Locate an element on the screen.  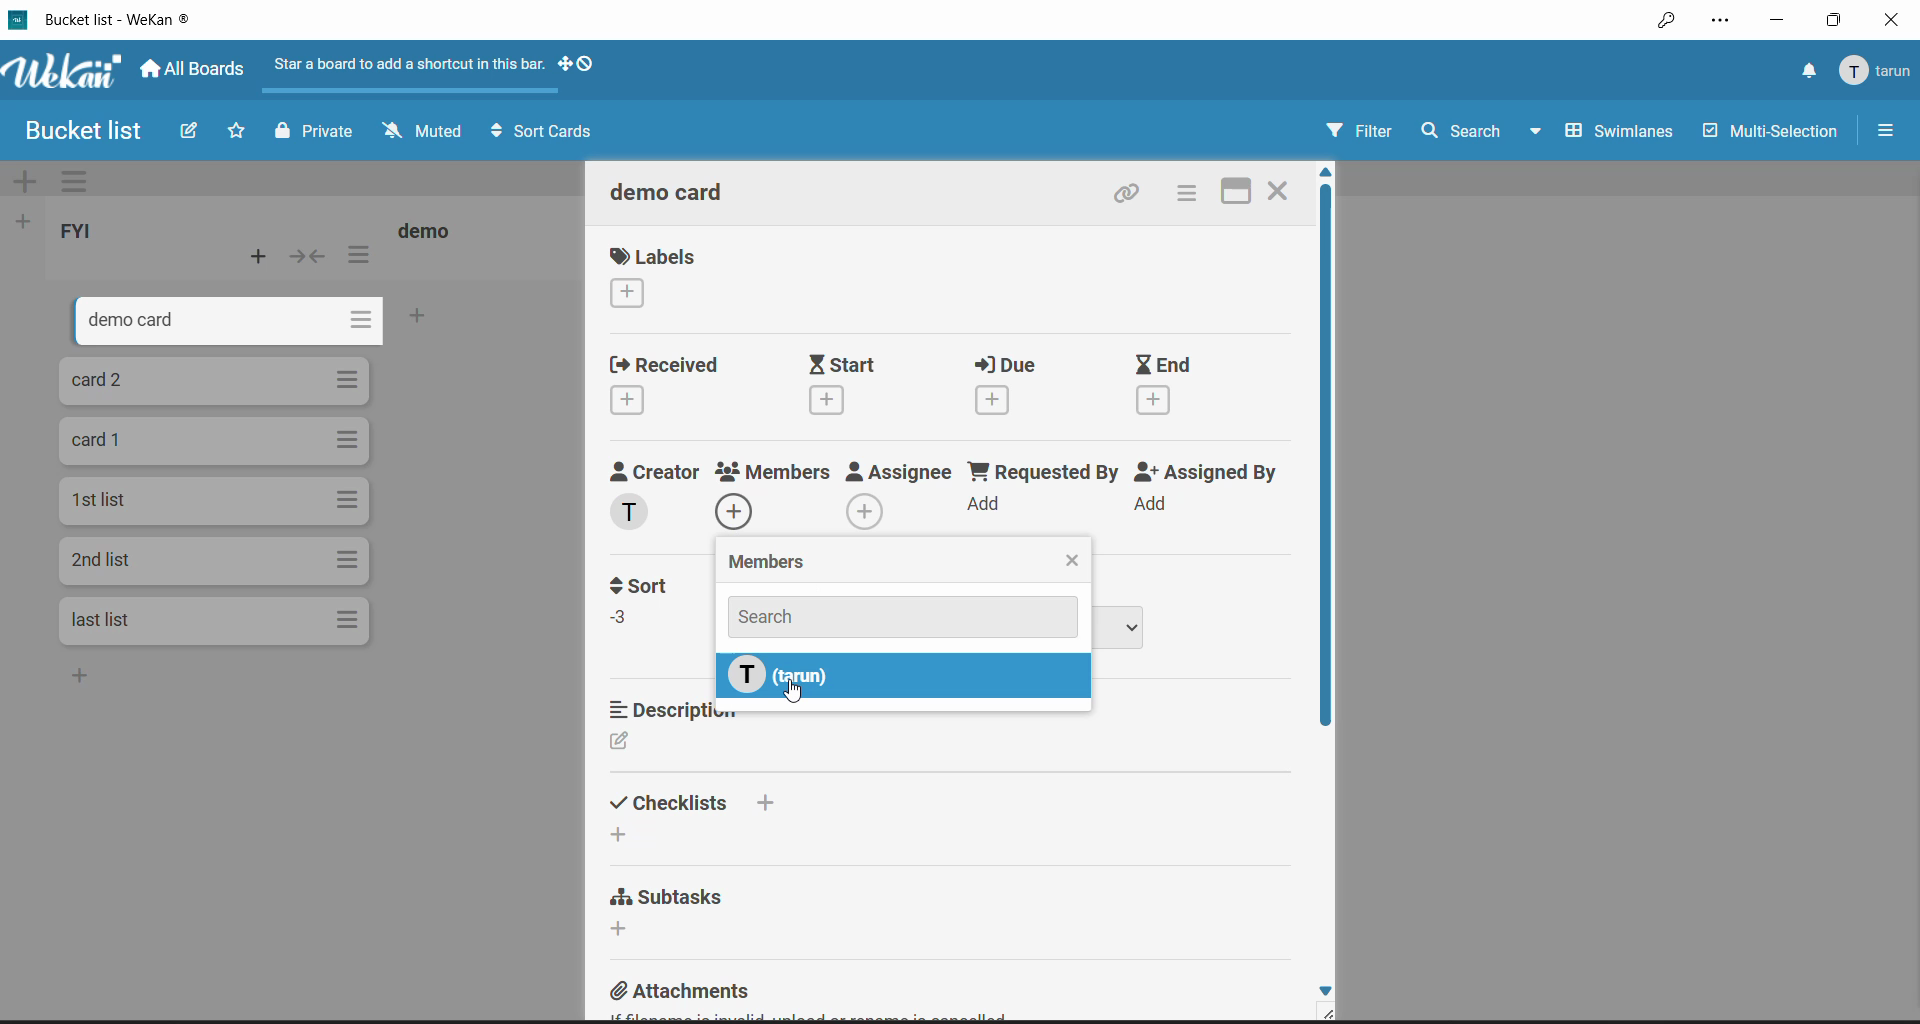
add member is located at coordinates (736, 515).